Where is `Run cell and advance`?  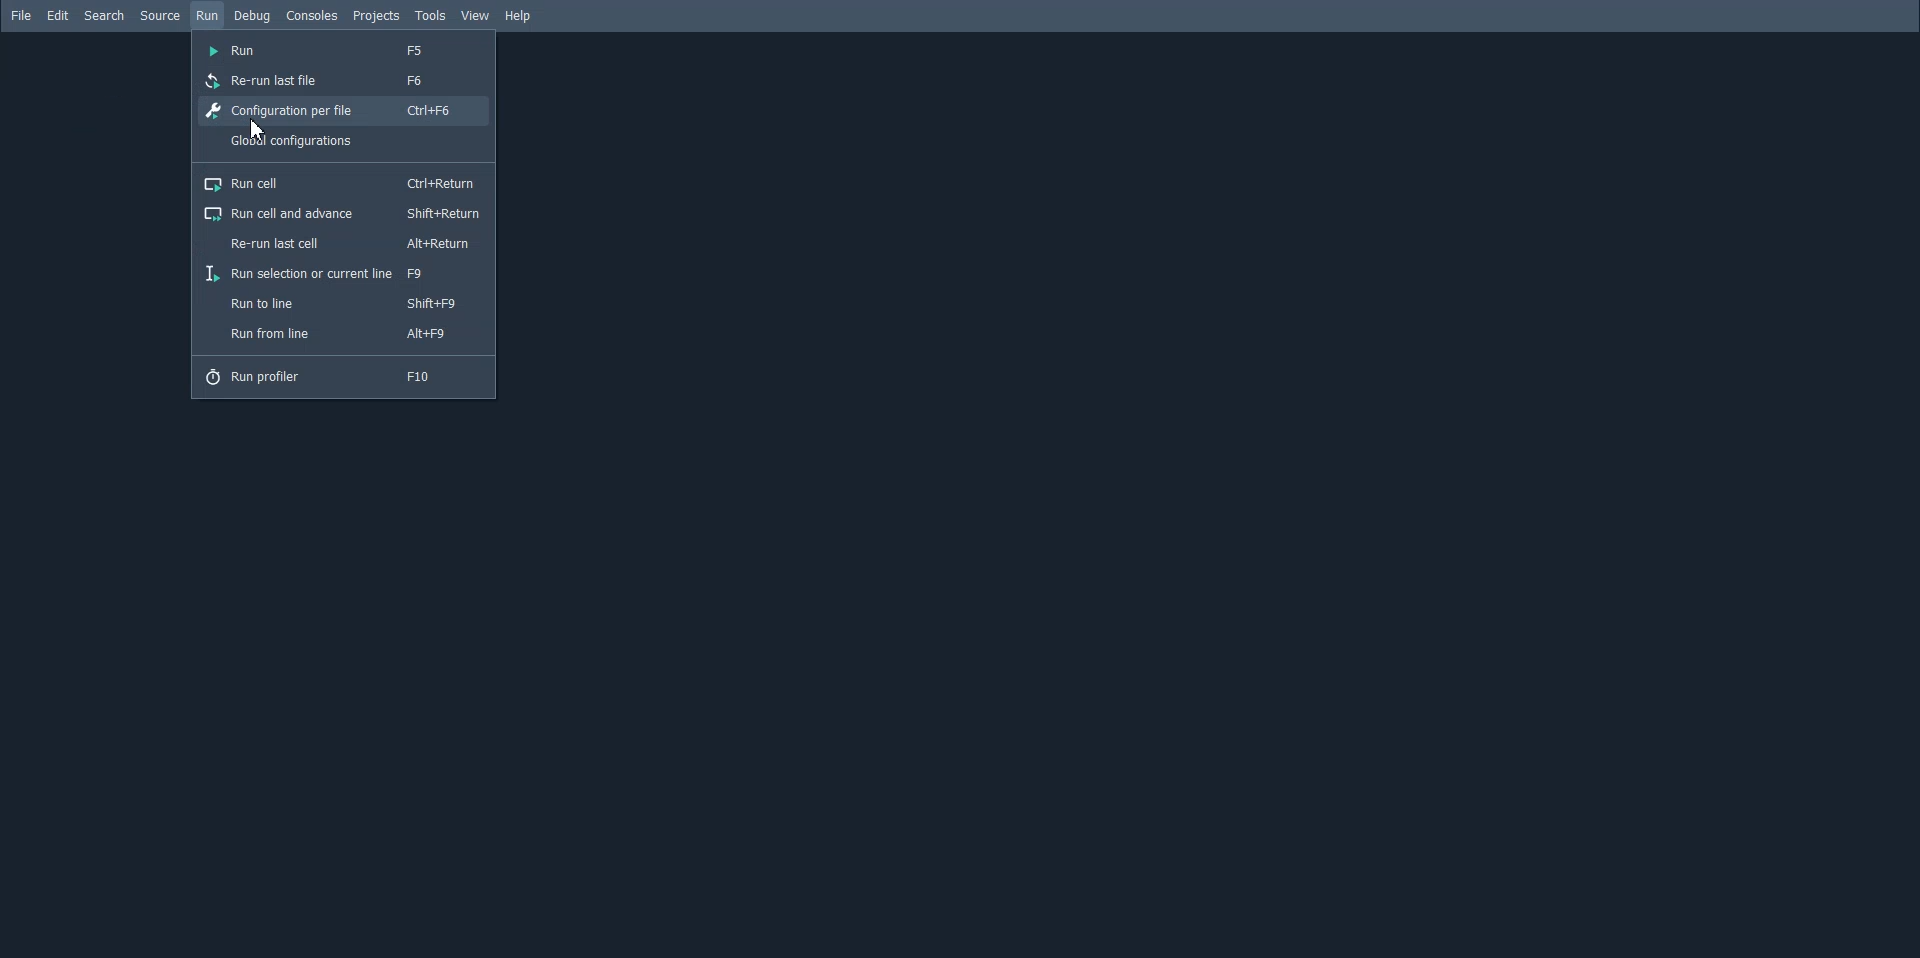
Run cell and advance is located at coordinates (342, 213).